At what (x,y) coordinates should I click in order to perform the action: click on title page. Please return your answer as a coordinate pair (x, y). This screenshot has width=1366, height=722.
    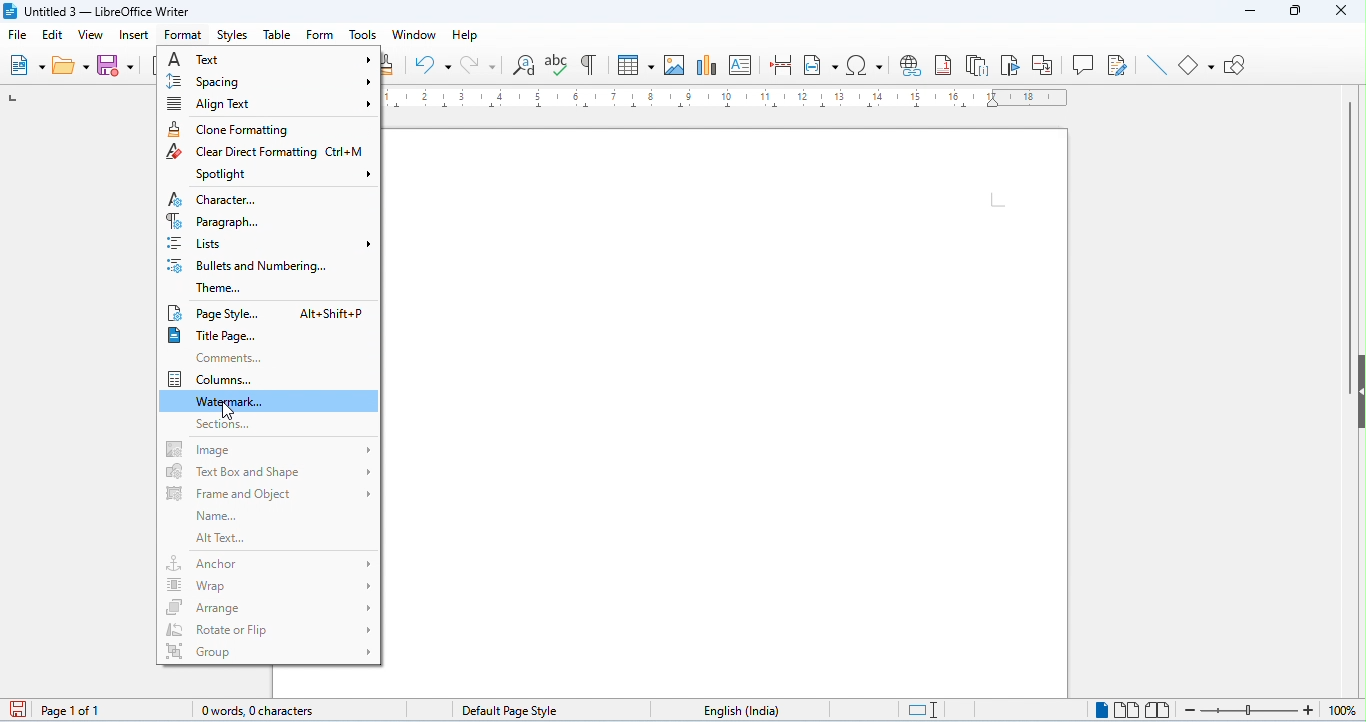
    Looking at the image, I should click on (239, 334).